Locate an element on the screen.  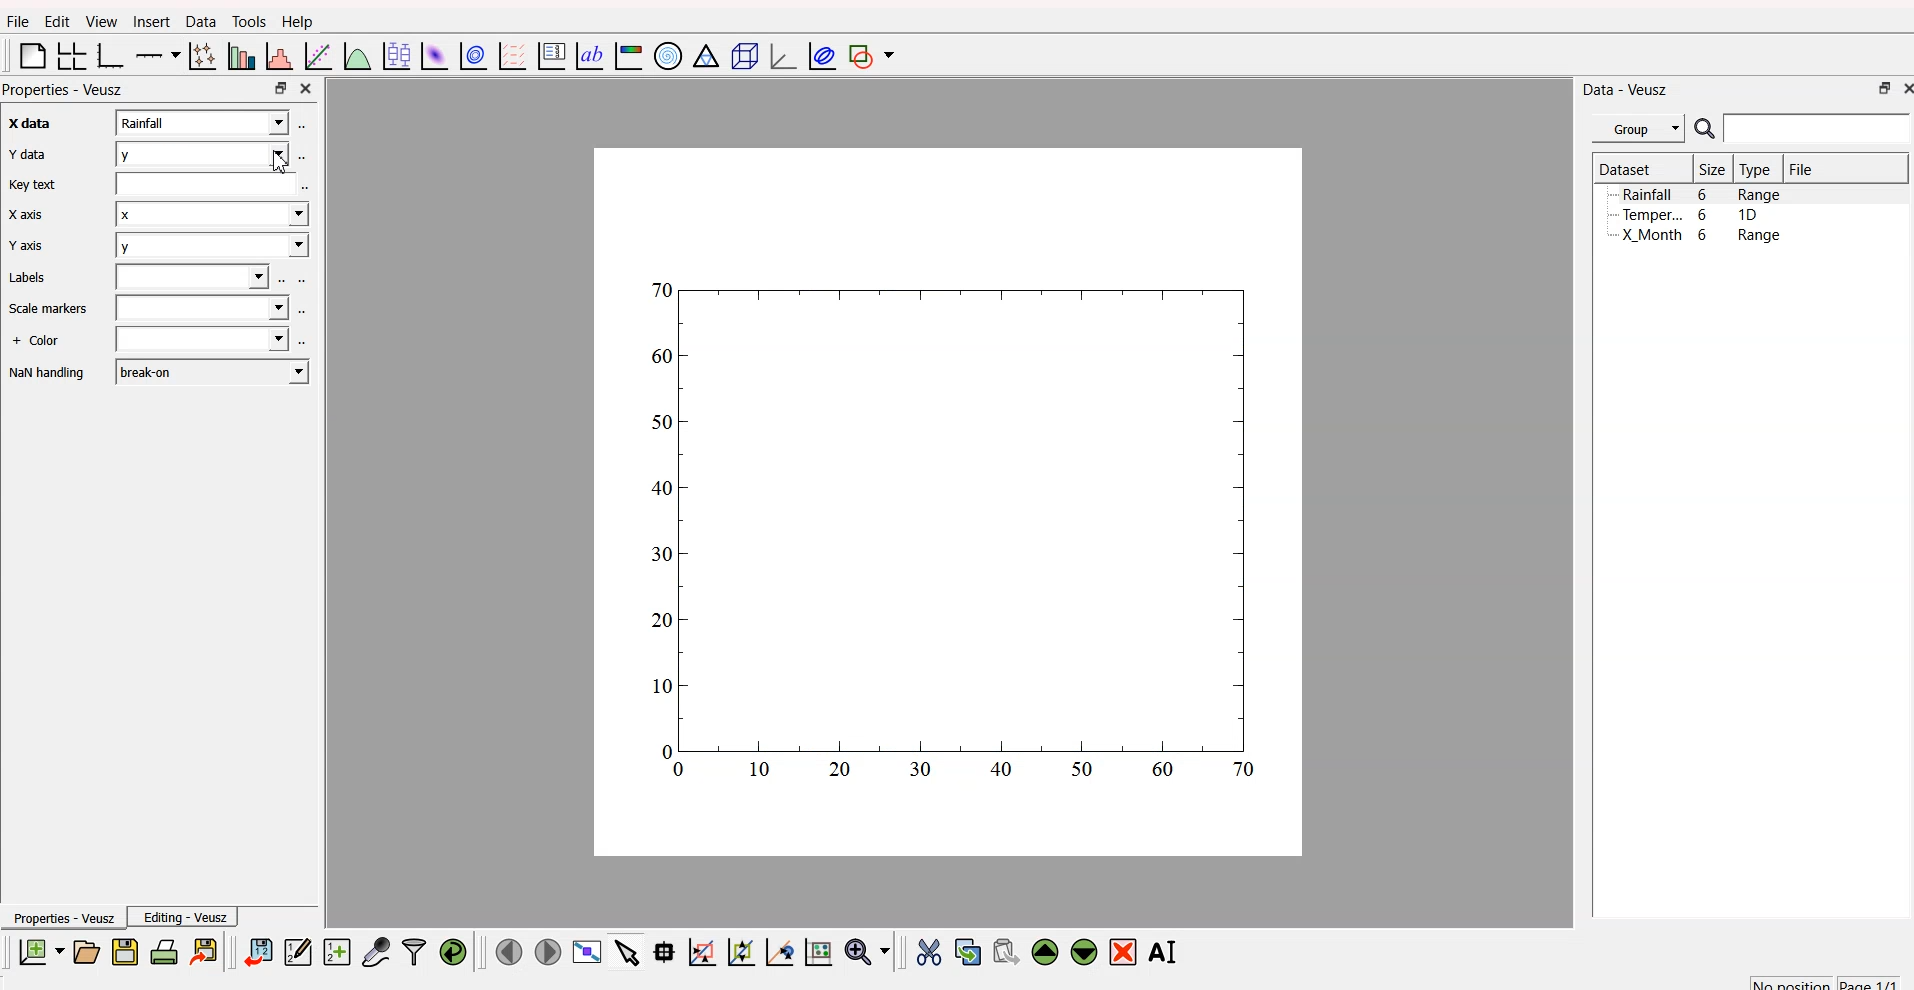
Data is located at coordinates (197, 23).